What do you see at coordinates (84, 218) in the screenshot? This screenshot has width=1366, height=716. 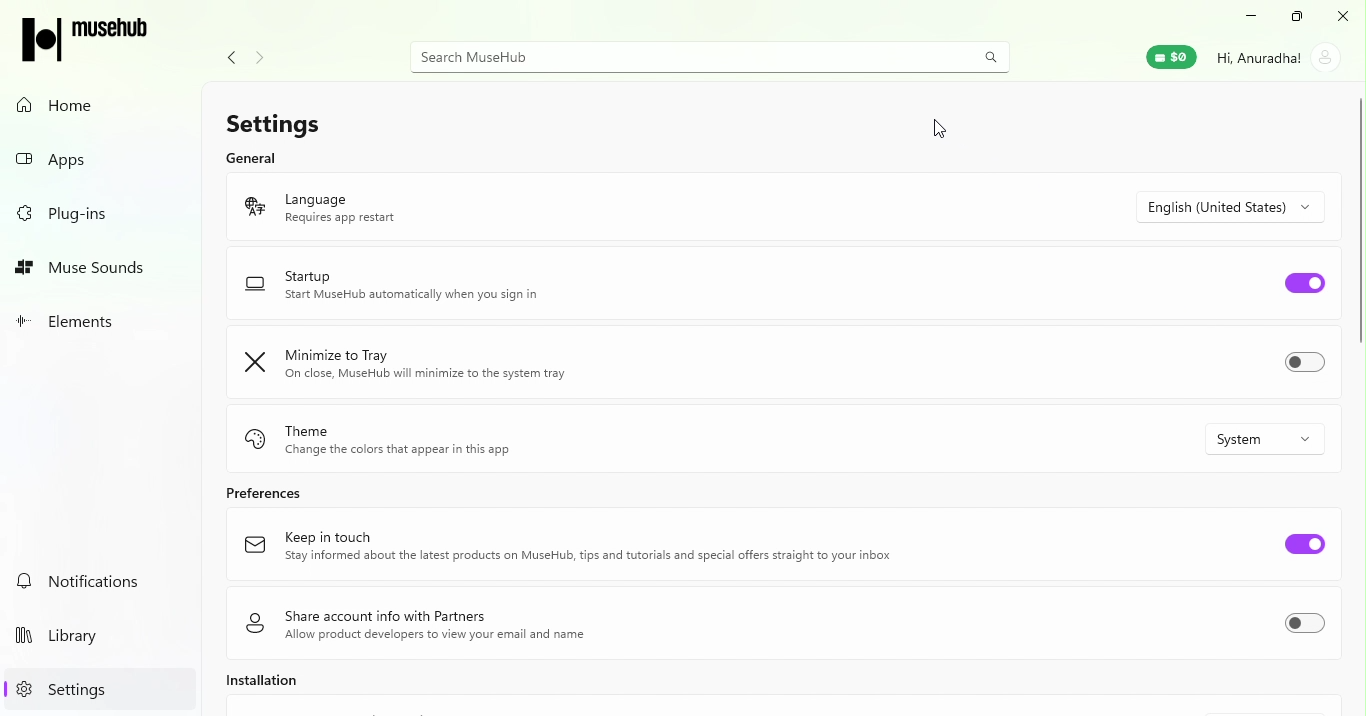 I see `Plug-ins` at bounding box center [84, 218].